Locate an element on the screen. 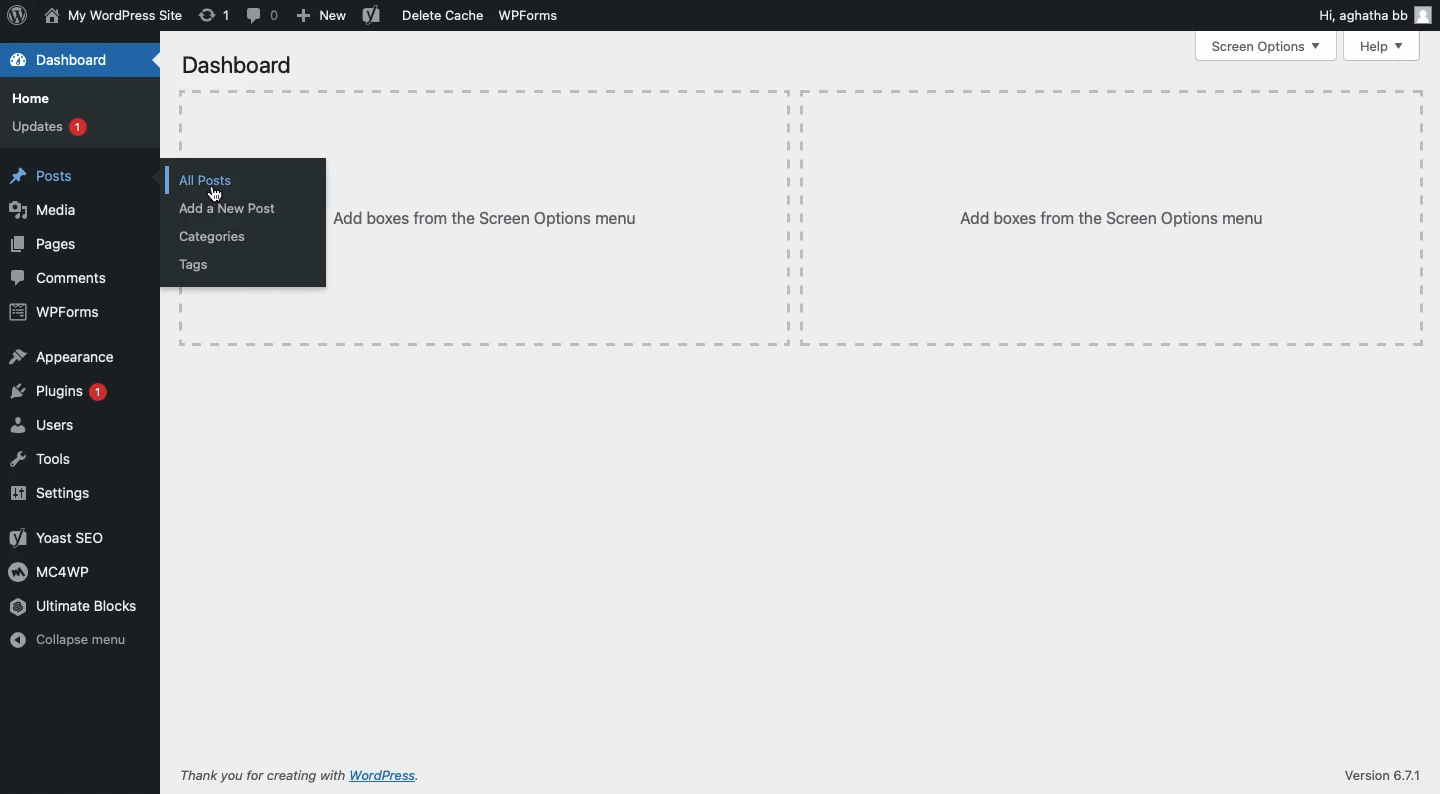 The image size is (1440, 794). WPForms is located at coordinates (56, 314).